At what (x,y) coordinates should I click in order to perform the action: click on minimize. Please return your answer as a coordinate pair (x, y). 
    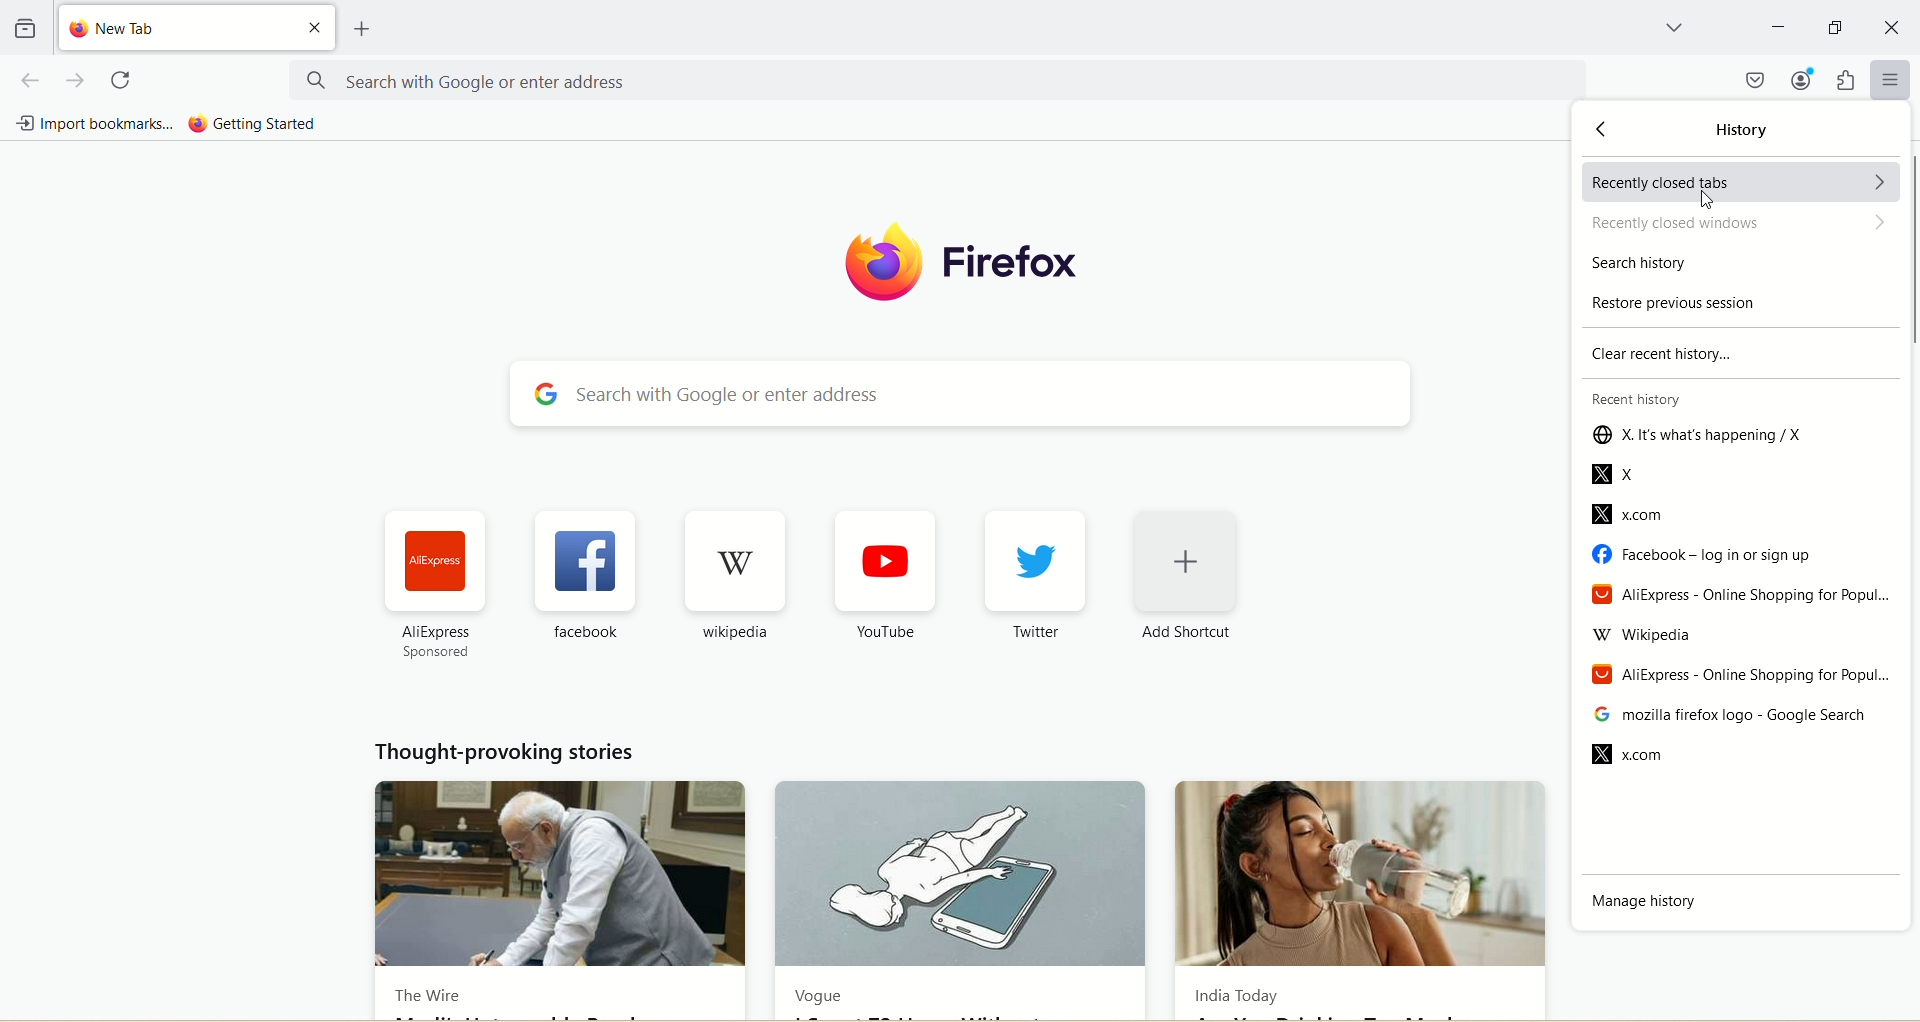
    Looking at the image, I should click on (1777, 25).